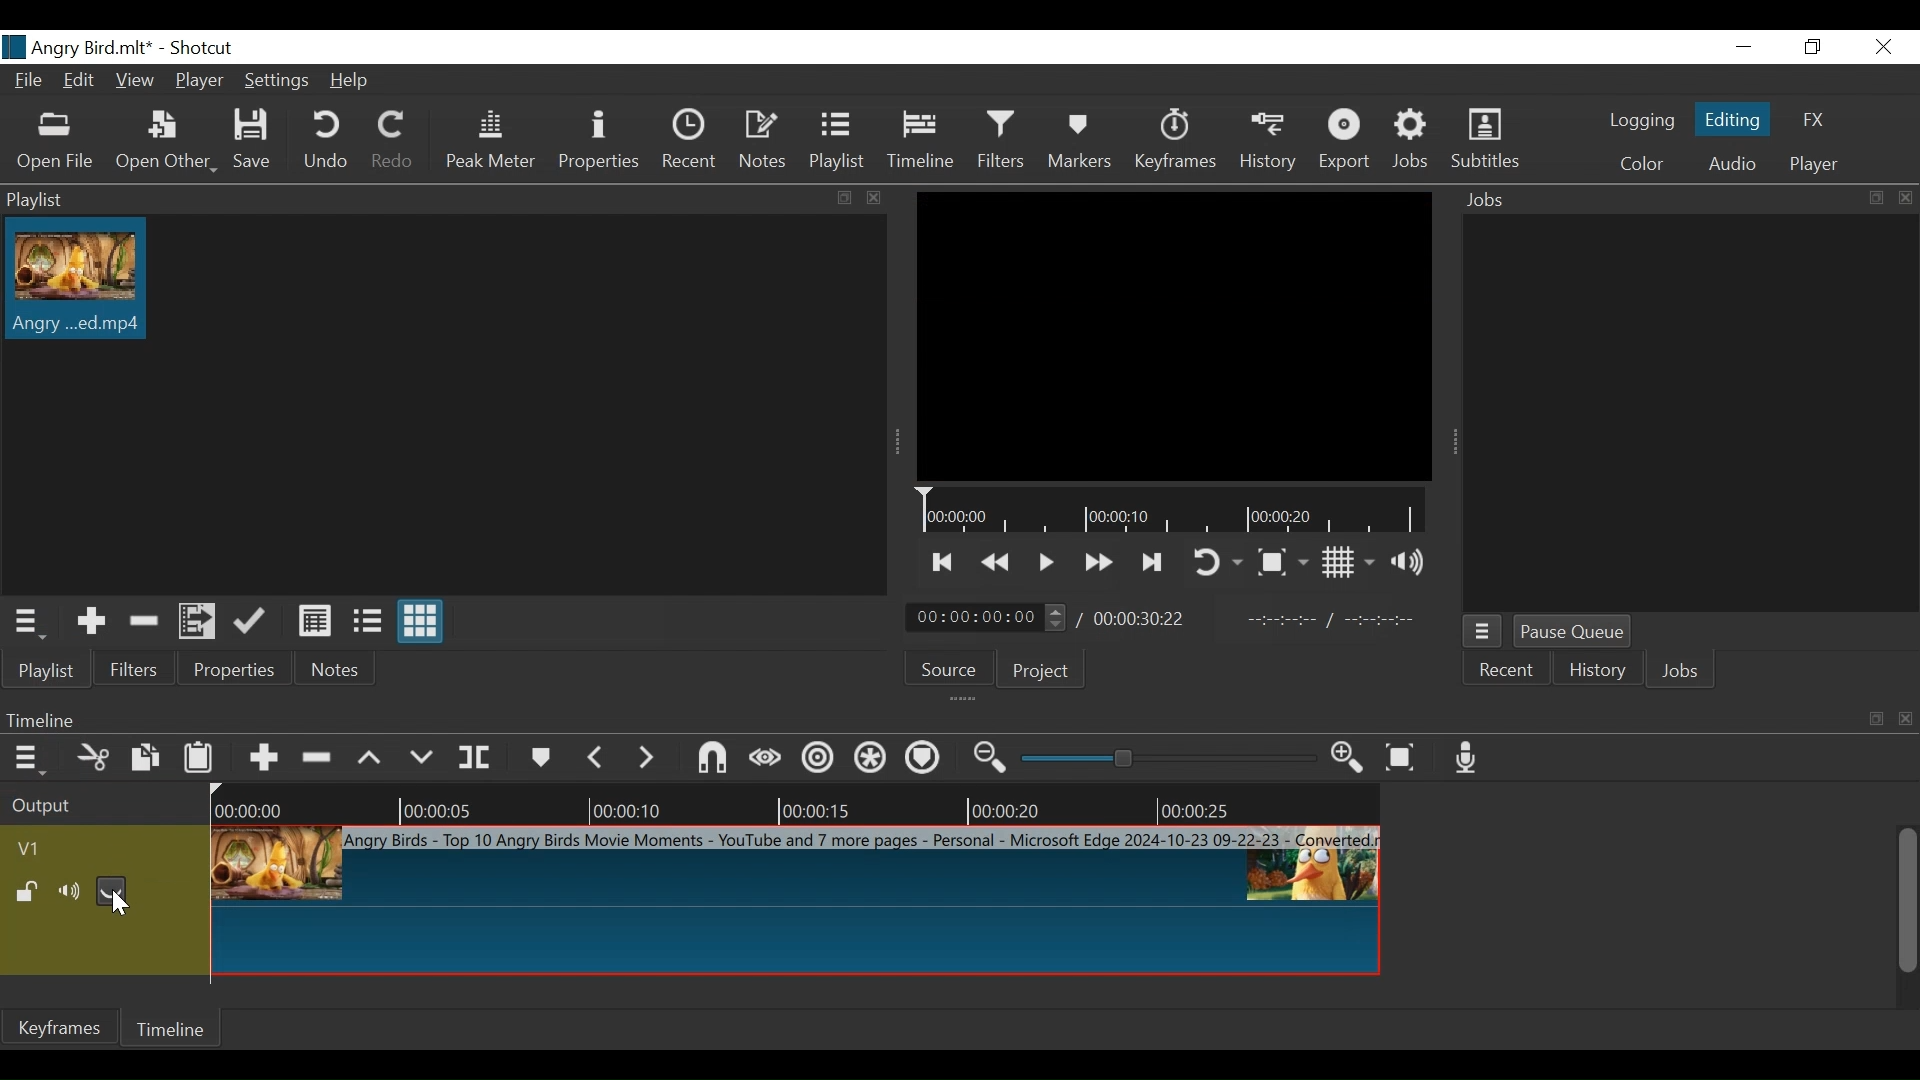  I want to click on Player, so click(199, 81).